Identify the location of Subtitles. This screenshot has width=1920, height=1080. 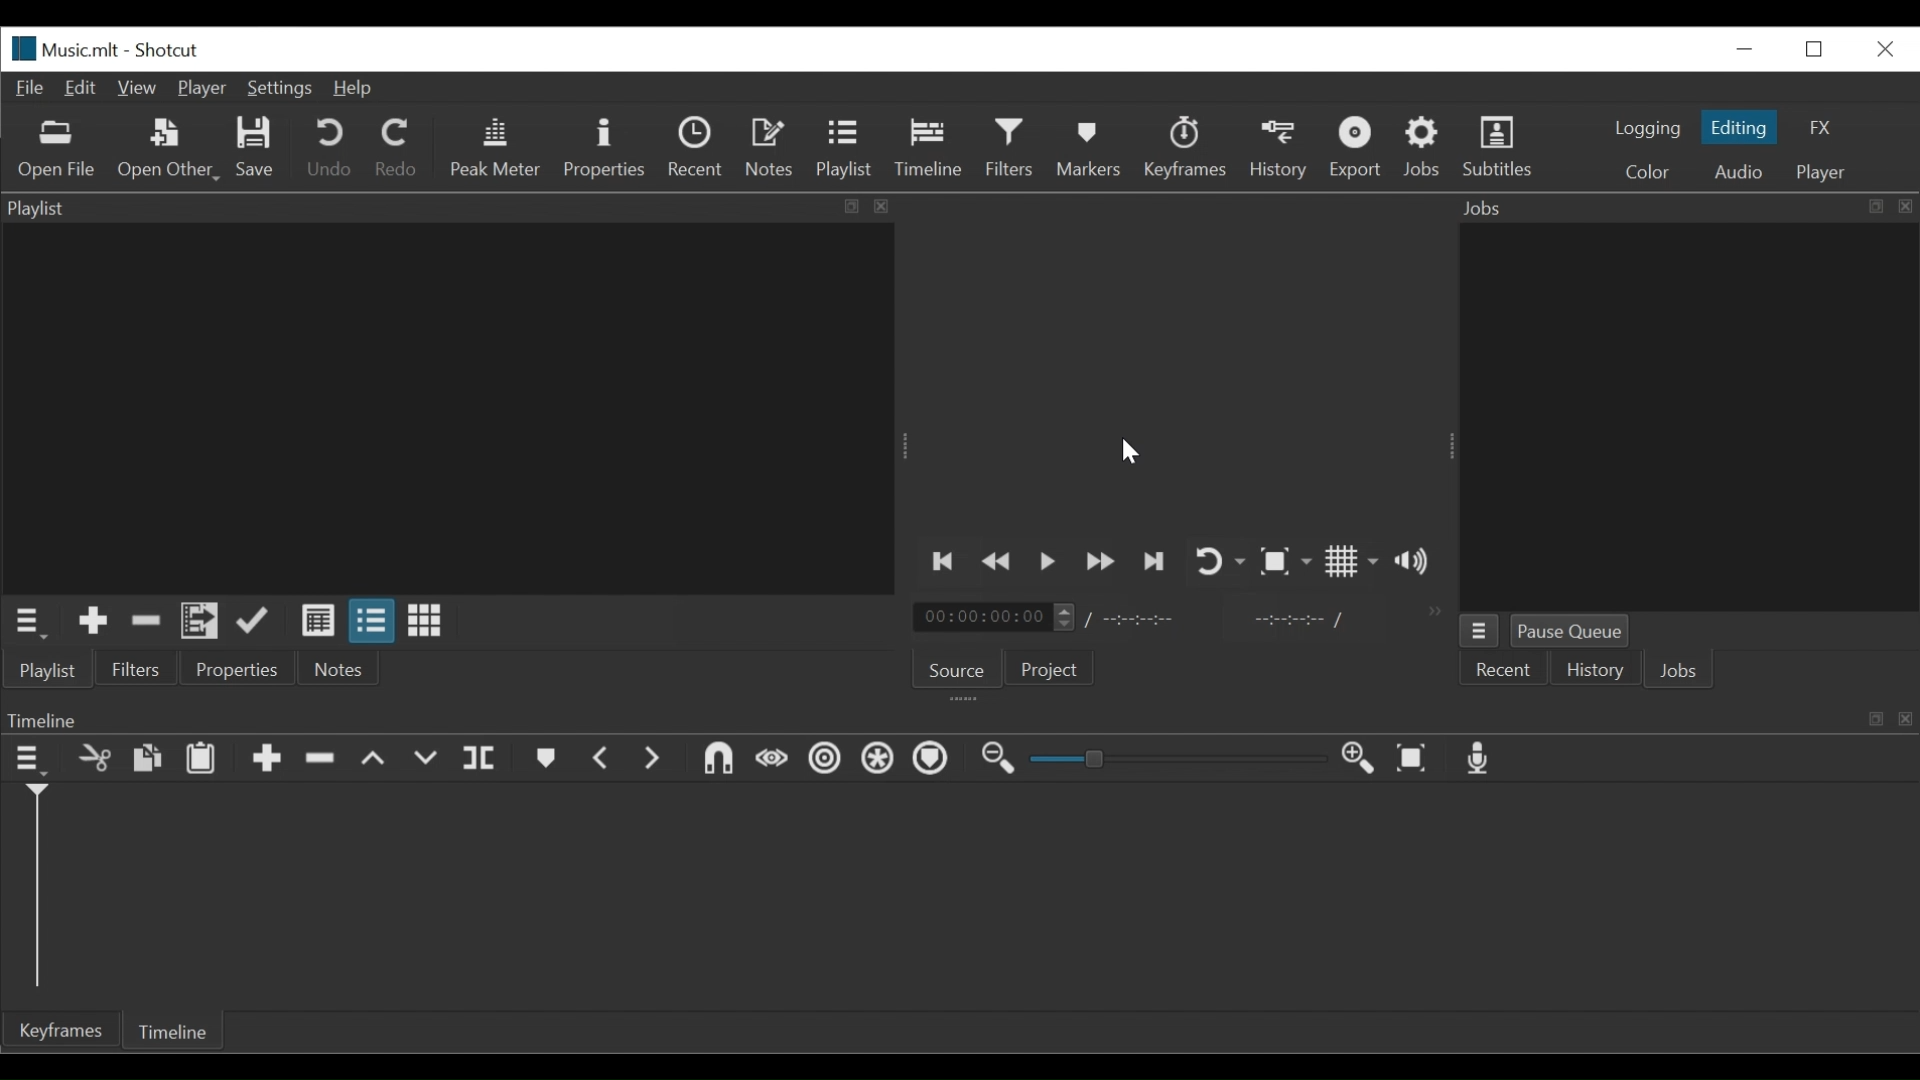
(1497, 147).